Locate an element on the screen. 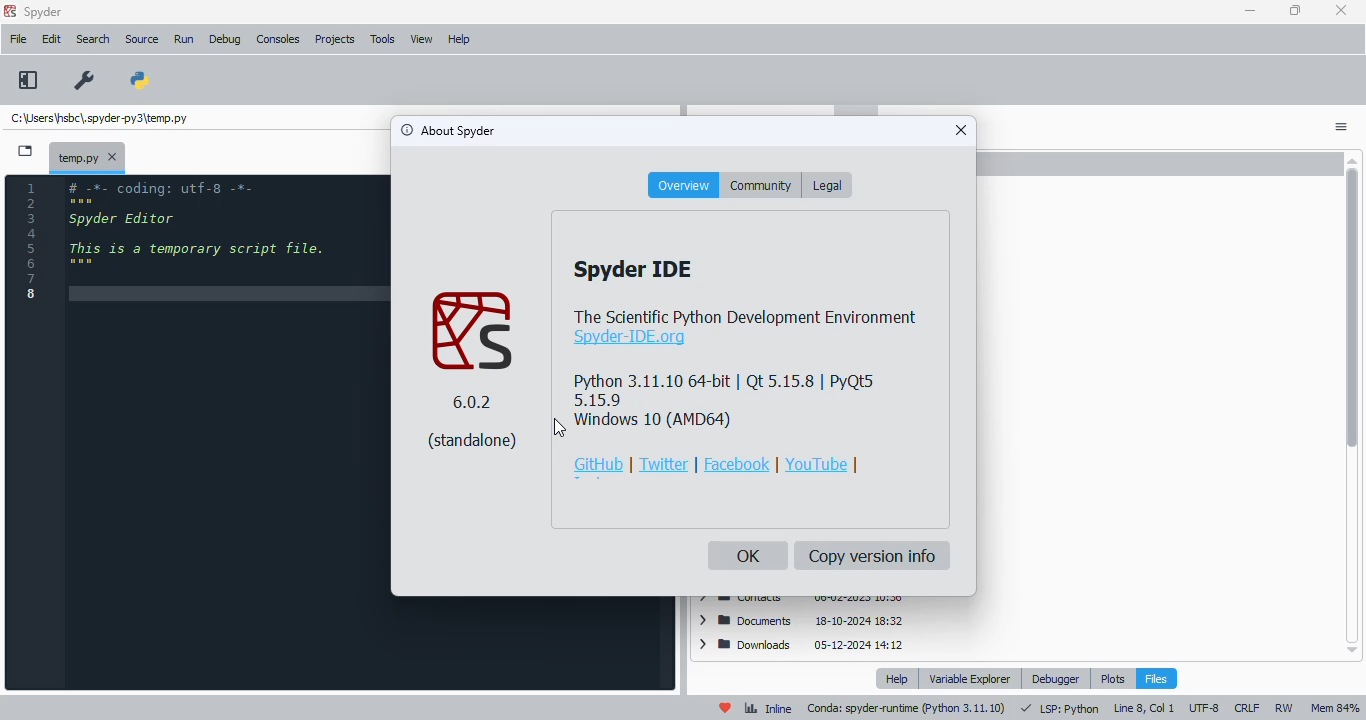 The width and height of the screenshot is (1366, 720). Scrollbar is located at coordinates (1352, 403).